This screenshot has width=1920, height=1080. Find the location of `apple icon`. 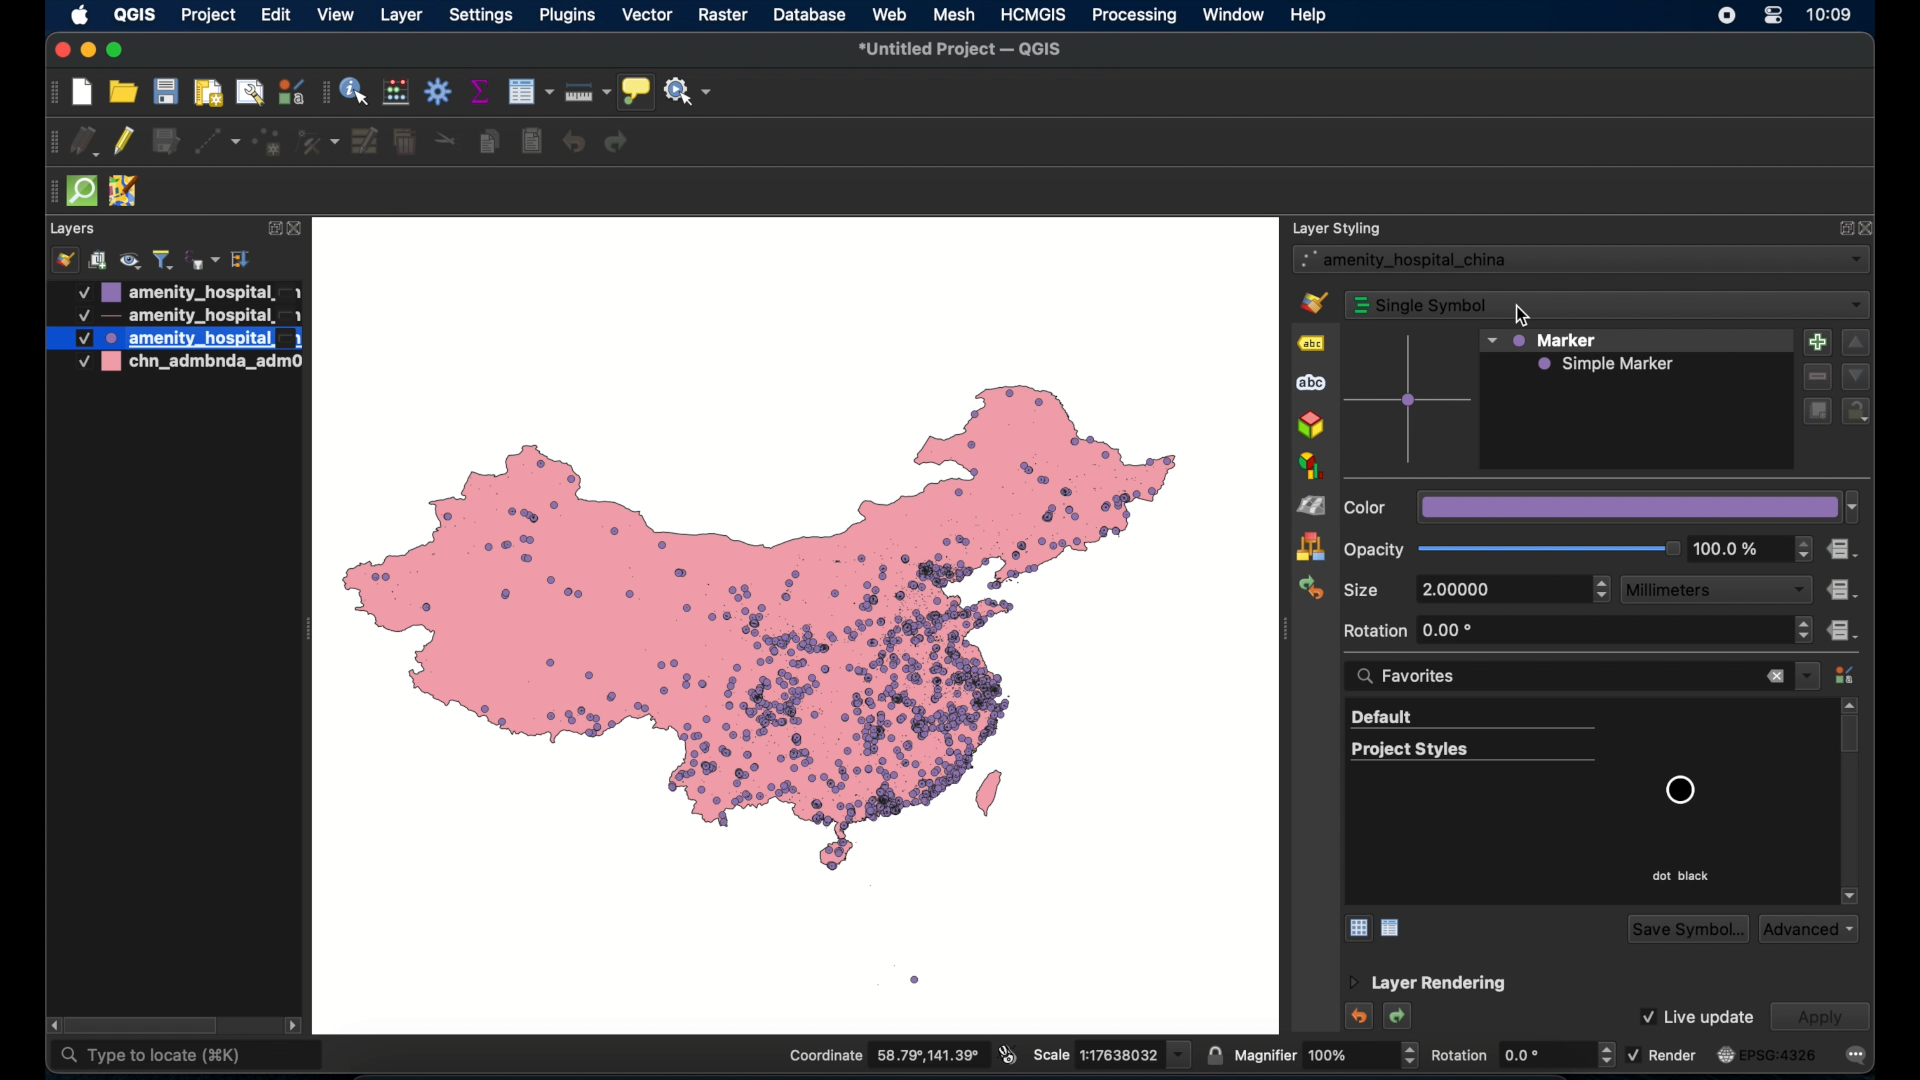

apple icon is located at coordinates (80, 17).